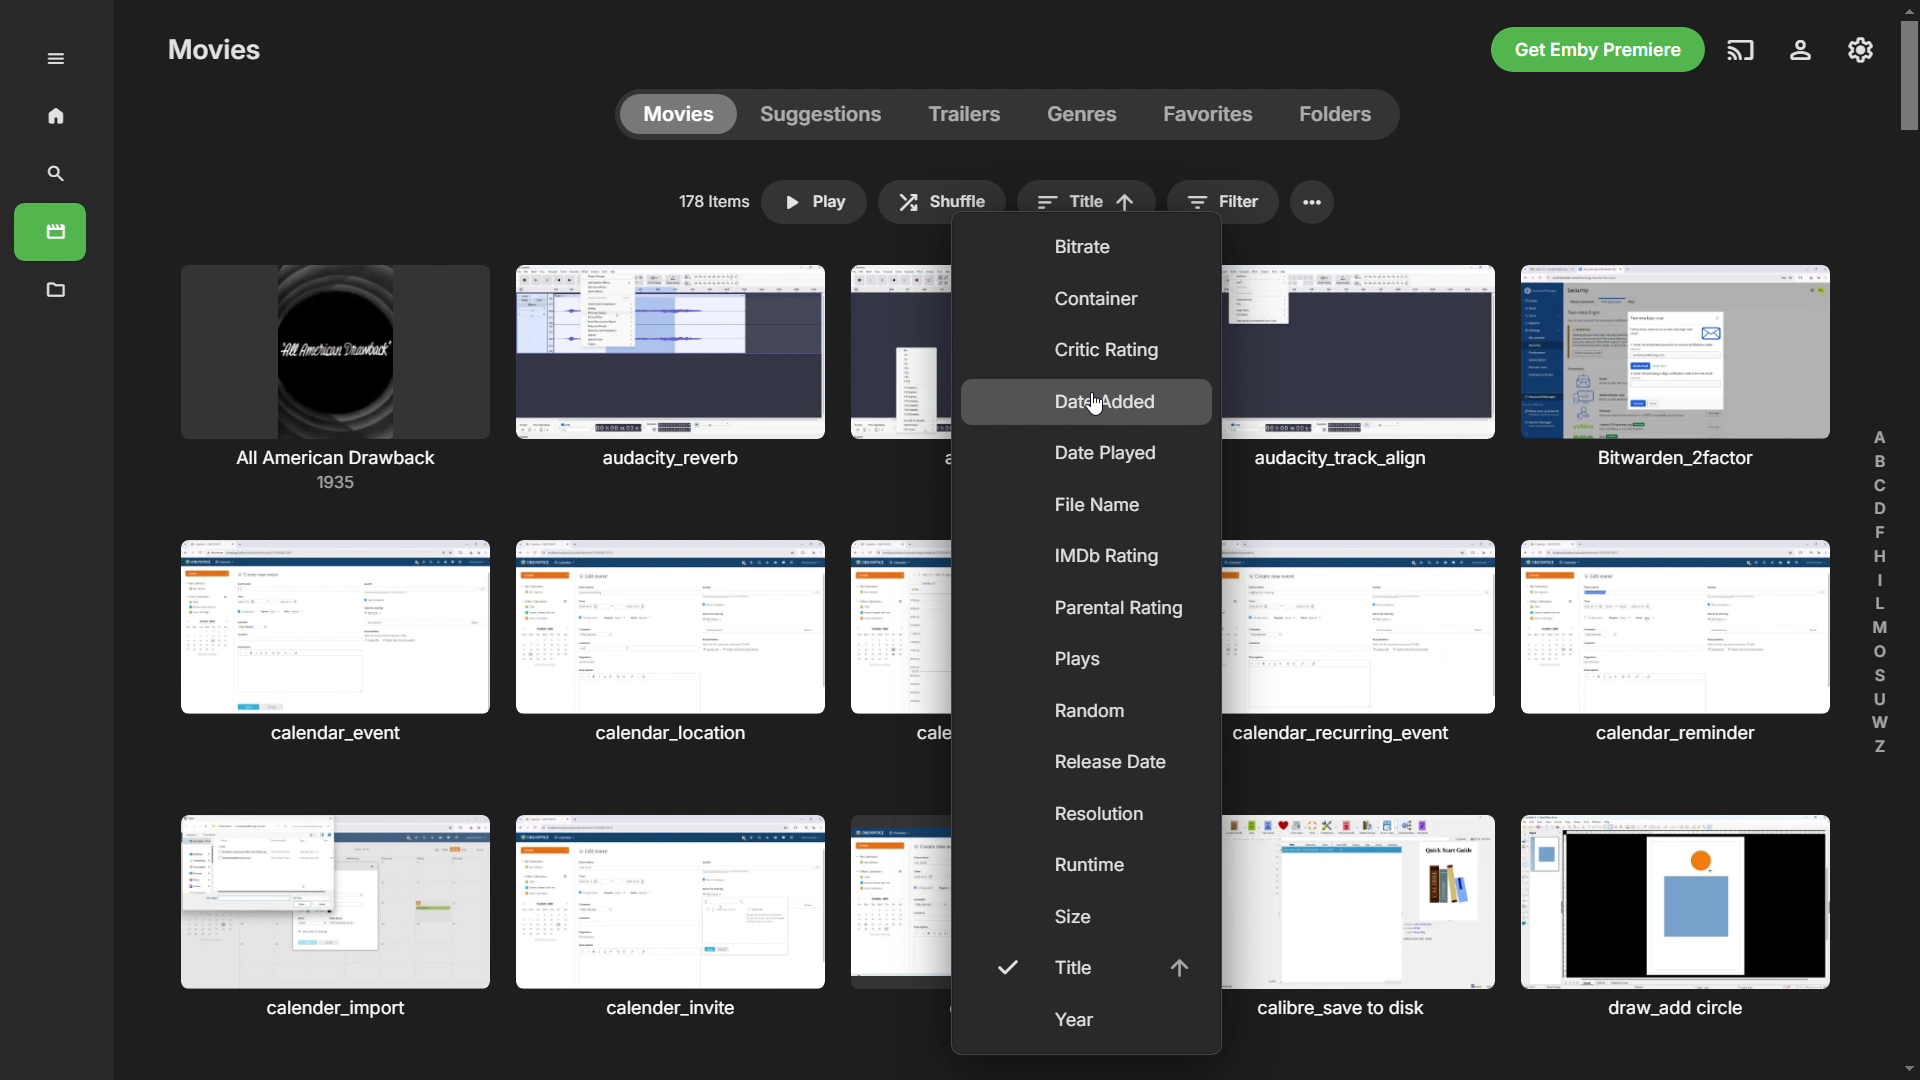 This screenshot has width=1920, height=1080. What do you see at coordinates (56, 229) in the screenshot?
I see `movies` at bounding box center [56, 229].